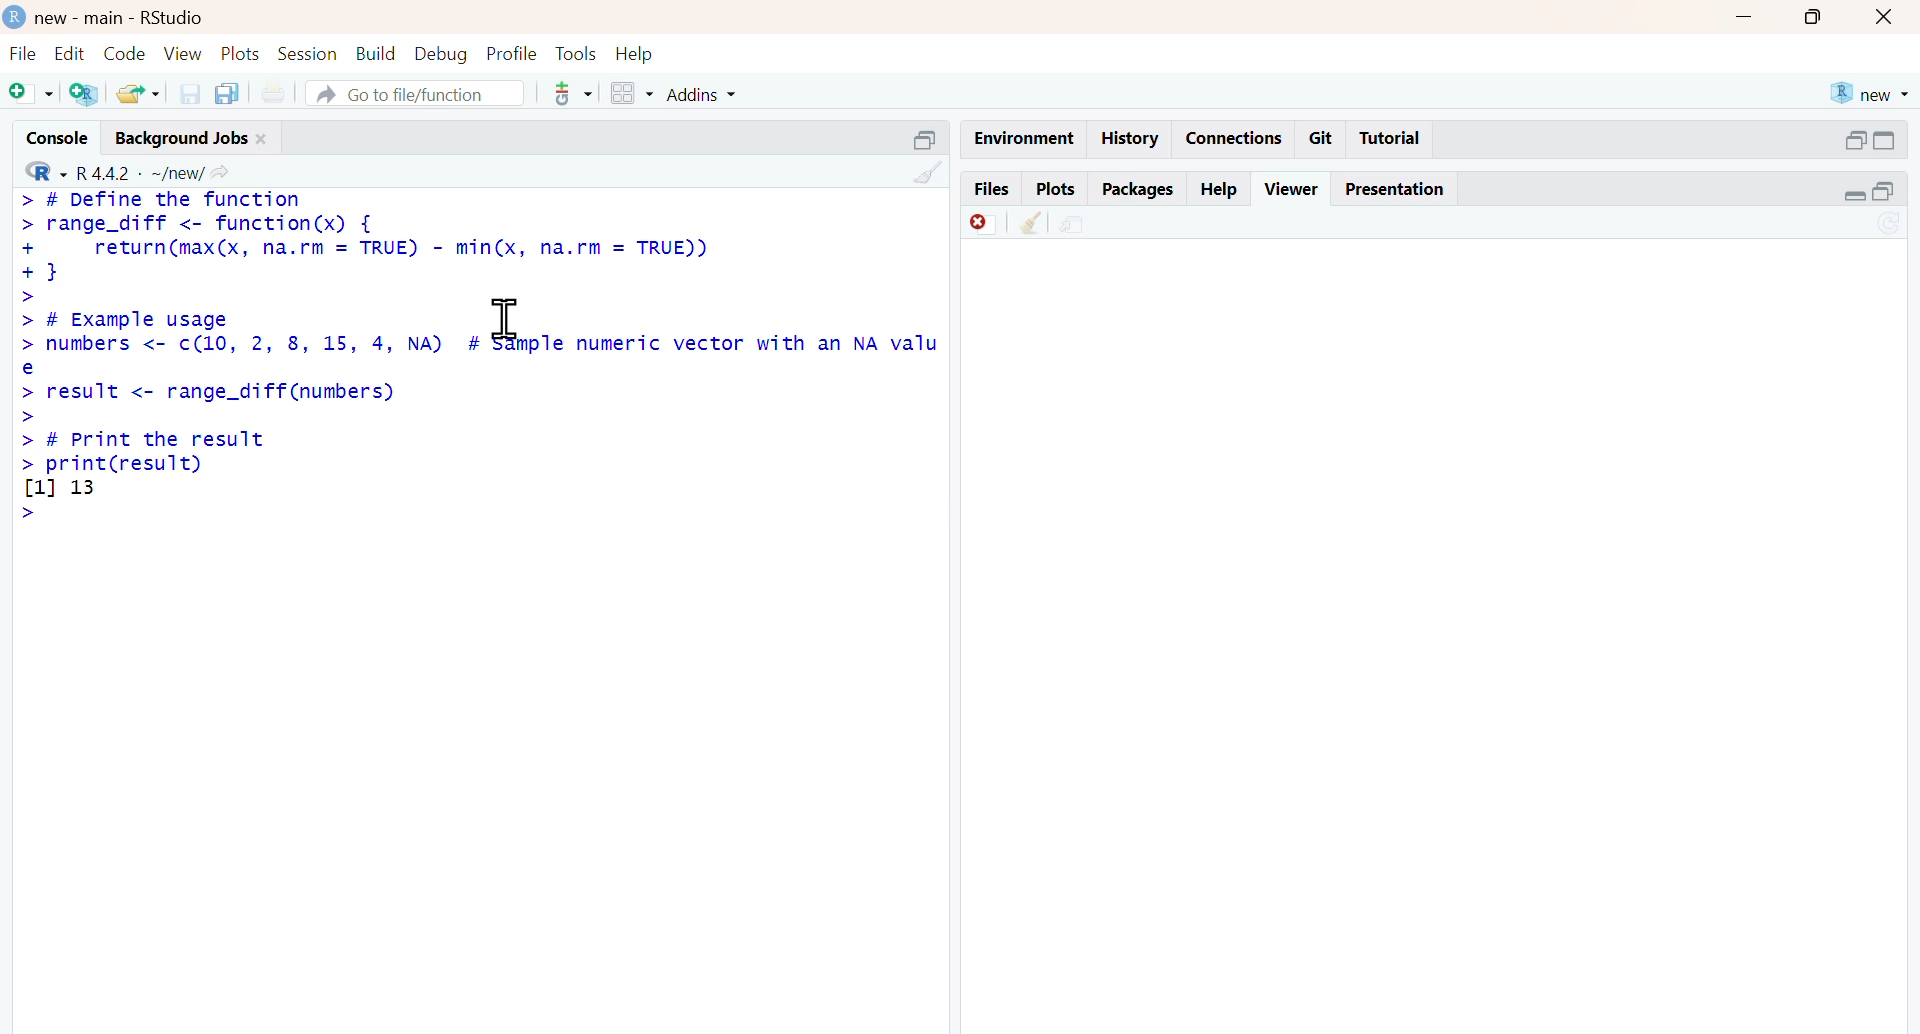 Image resolution: width=1920 pixels, height=1034 pixels. What do you see at coordinates (1856, 140) in the screenshot?
I see `open in separate window` at bounding box center [1856, 140].